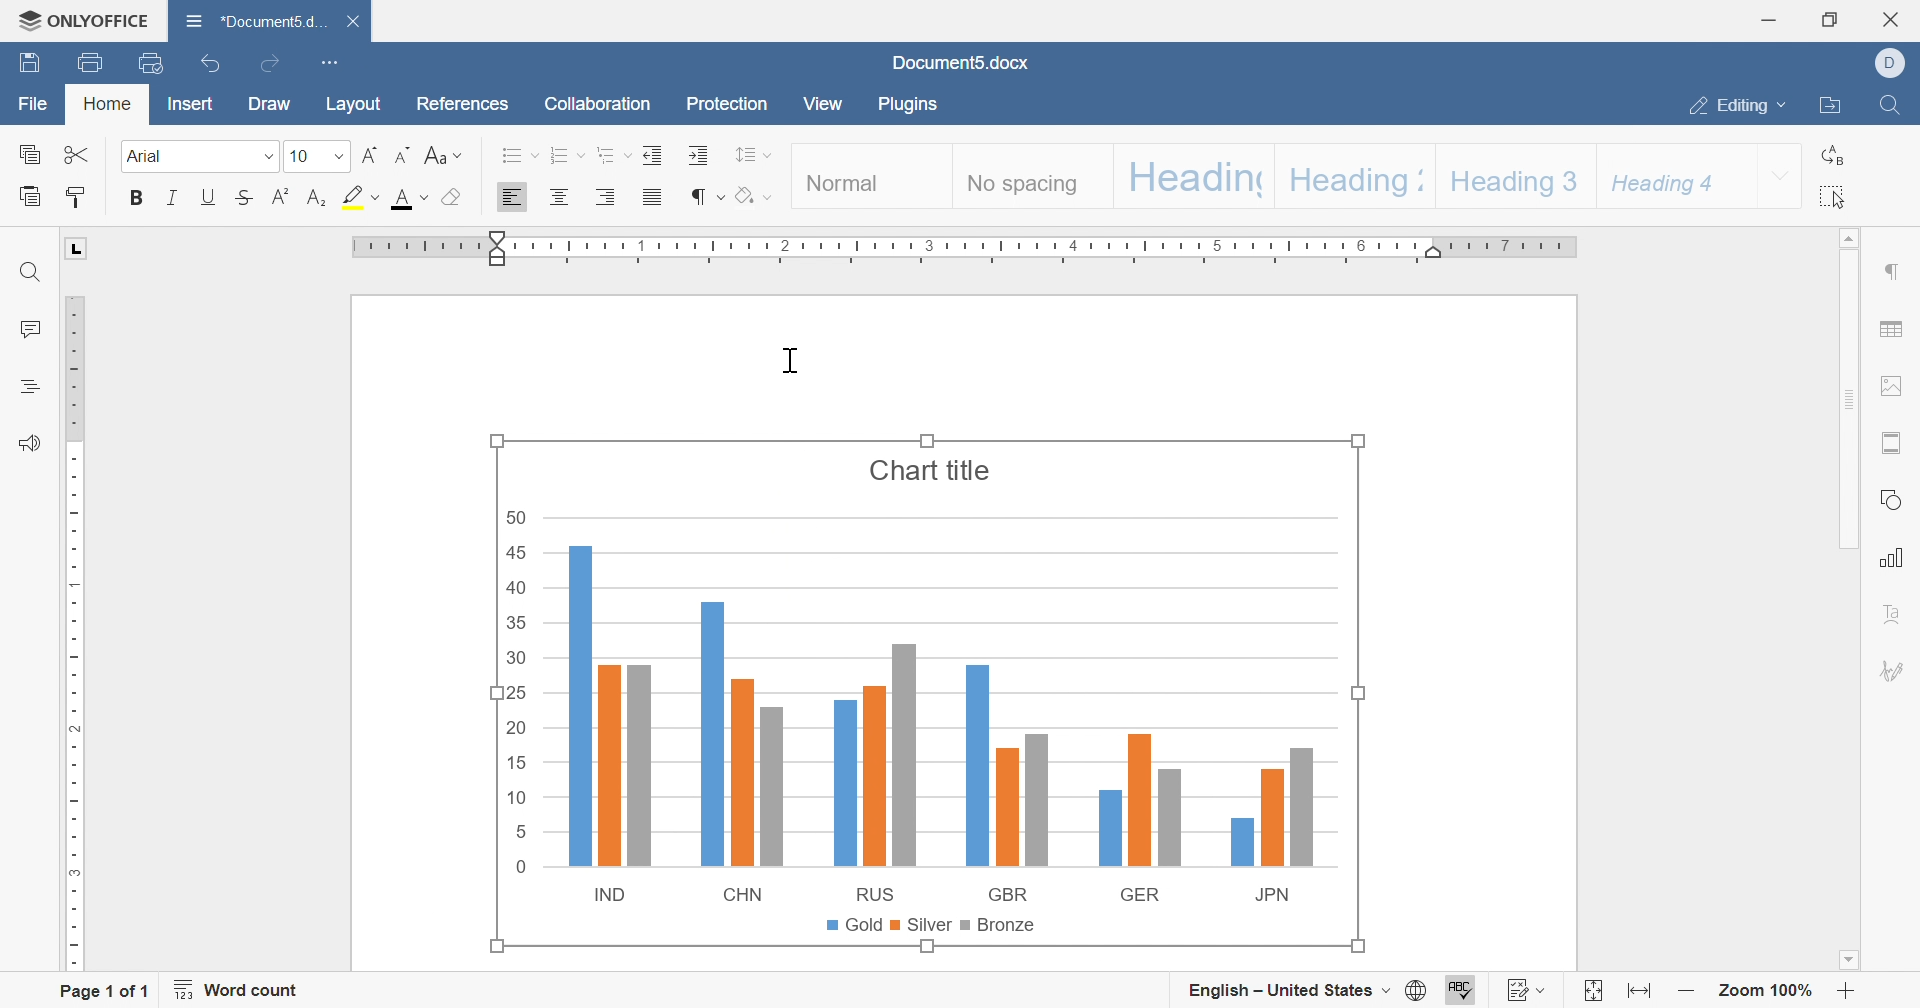 The width and height of the screenshot is (1920, 1008). What do you see at coordinates (342, 157) in the screenshot?
I see `drop down` at bounding box center [342, 157].